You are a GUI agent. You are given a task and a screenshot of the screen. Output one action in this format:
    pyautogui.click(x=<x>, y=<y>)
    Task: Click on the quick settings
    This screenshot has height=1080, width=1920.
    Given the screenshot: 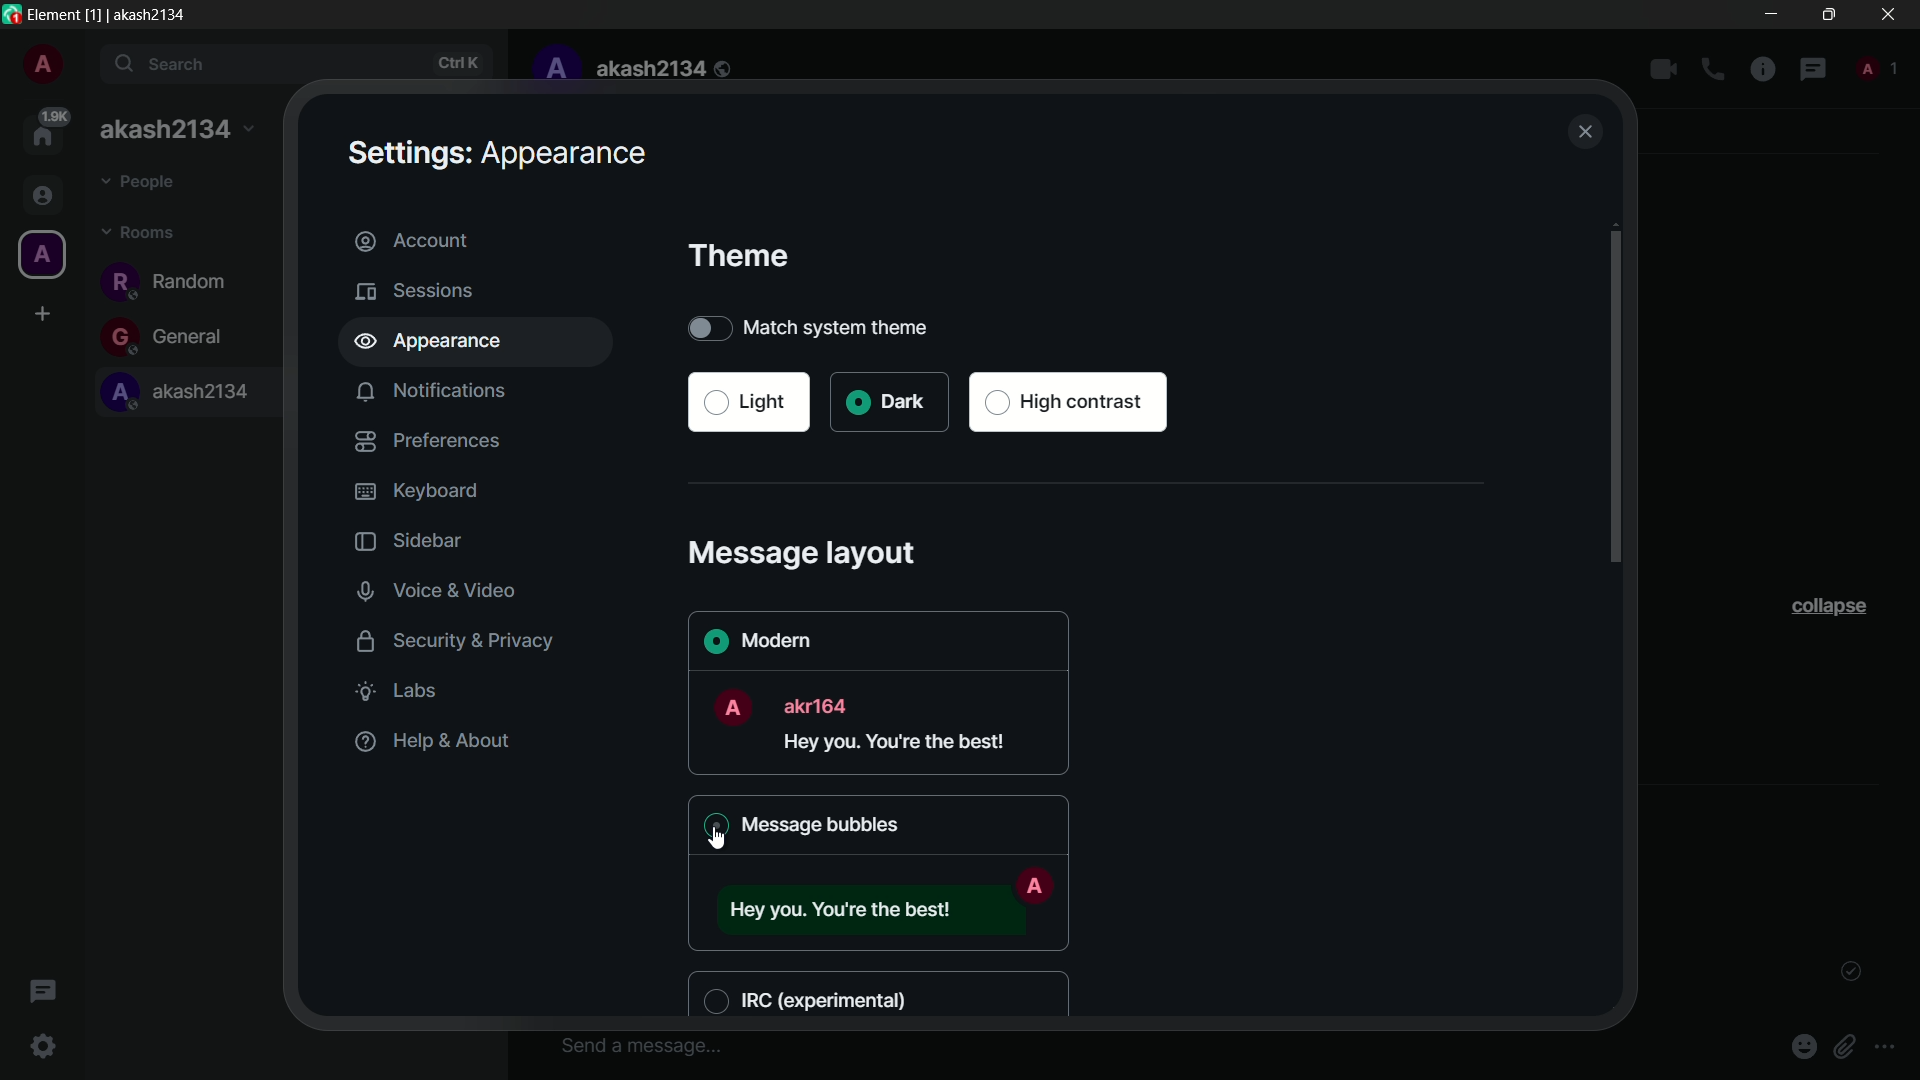 What is the action you would take?
    pyautogui.click(x=45, y=1048)
    